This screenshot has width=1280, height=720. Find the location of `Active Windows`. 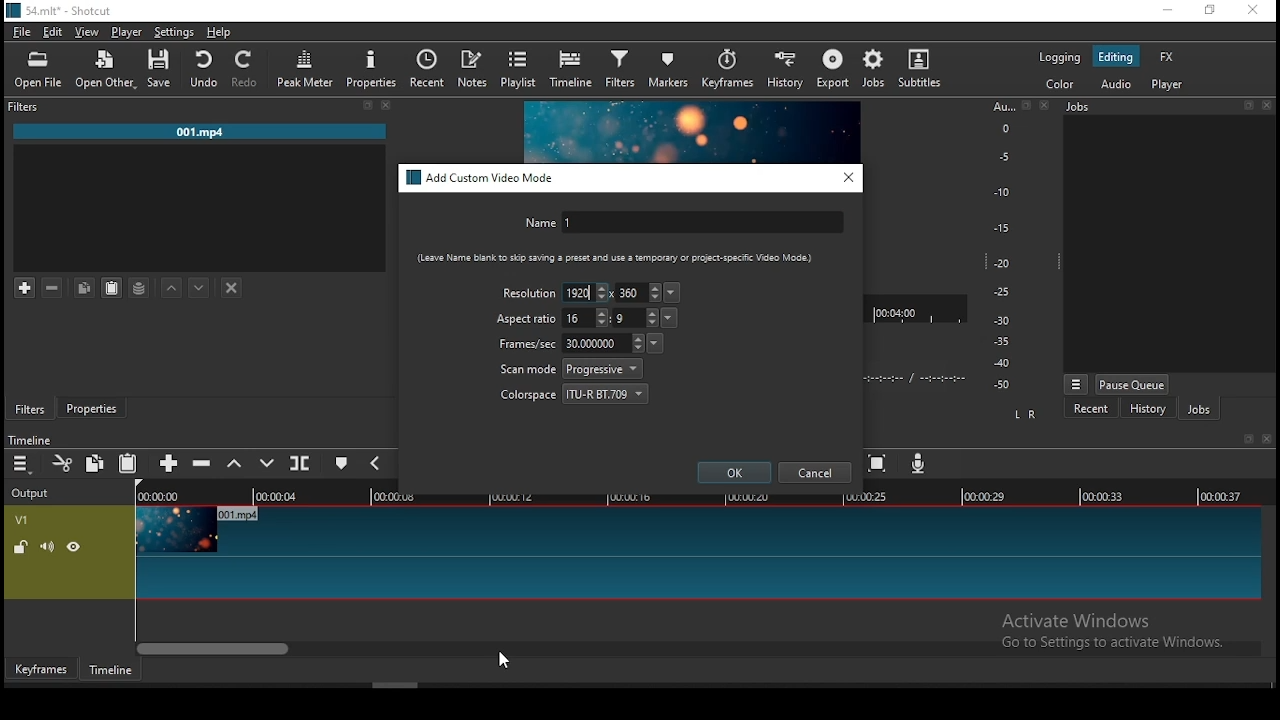

Active Windows is located at coordinates (1084, 620).